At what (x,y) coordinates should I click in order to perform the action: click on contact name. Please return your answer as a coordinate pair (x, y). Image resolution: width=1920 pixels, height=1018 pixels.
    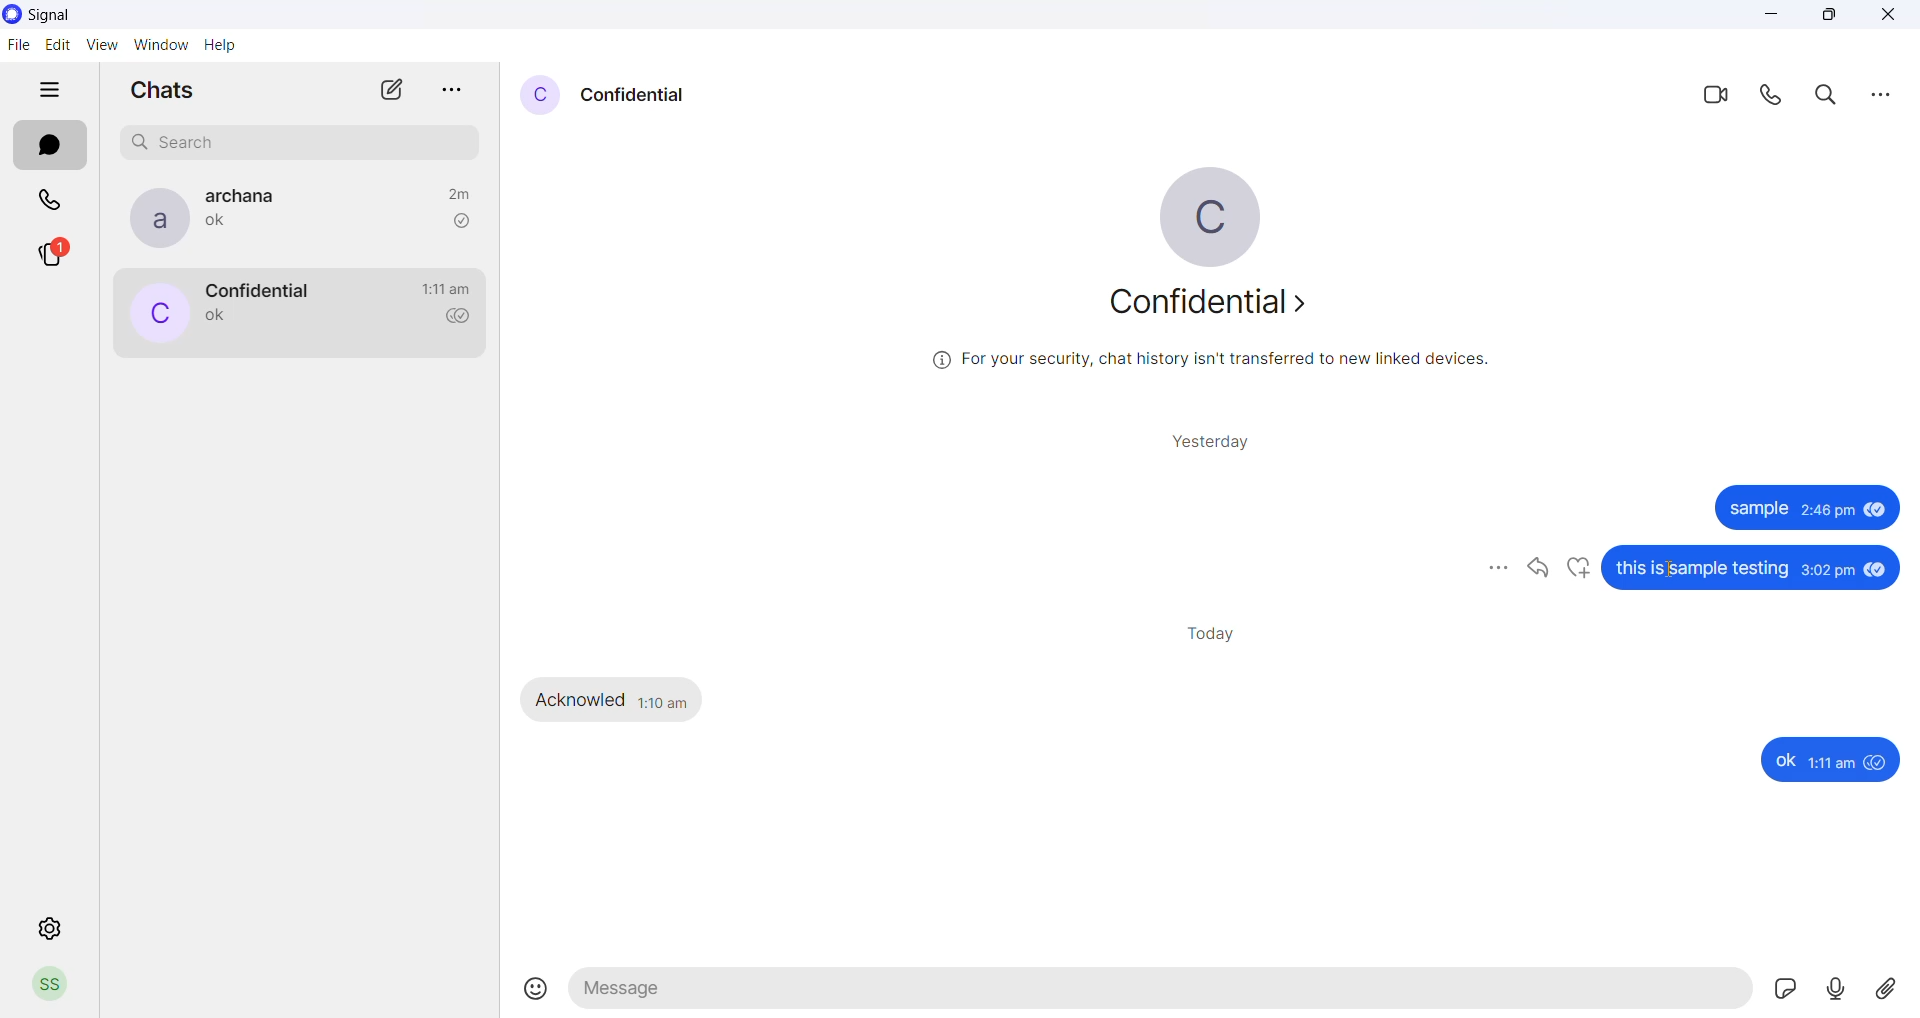
    Looking at the image, I should click on (249, 196).